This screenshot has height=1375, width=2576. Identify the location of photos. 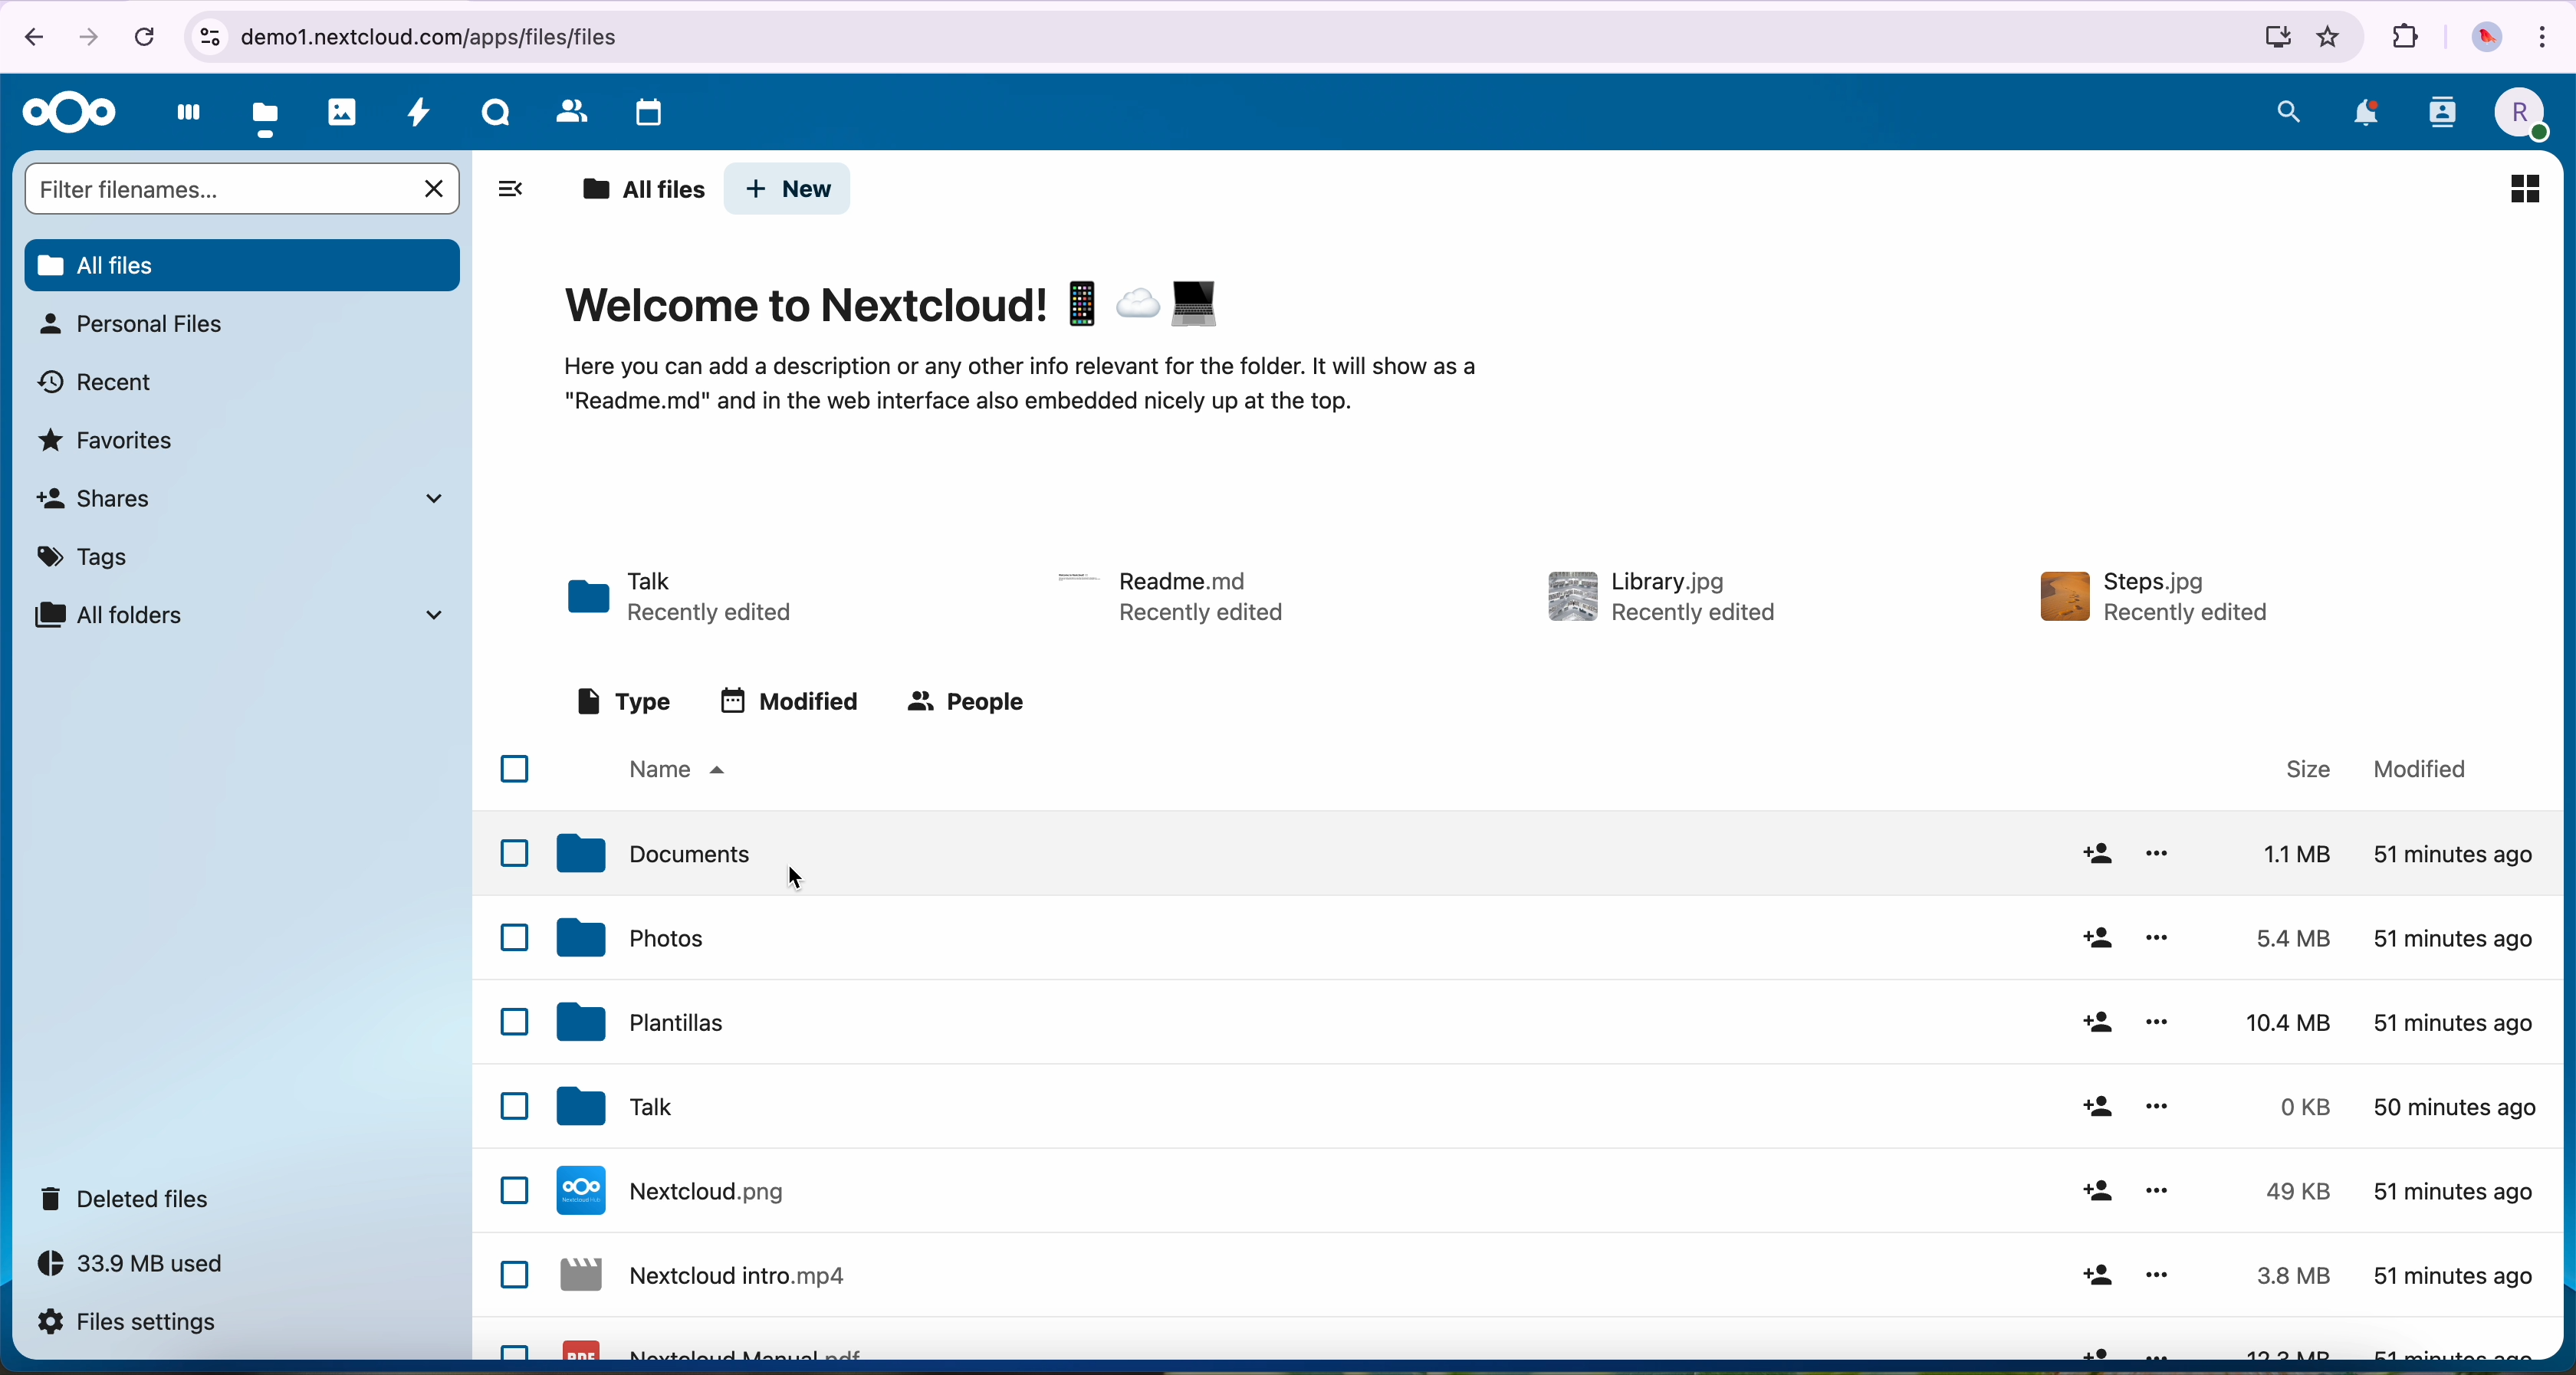
(628, 939).